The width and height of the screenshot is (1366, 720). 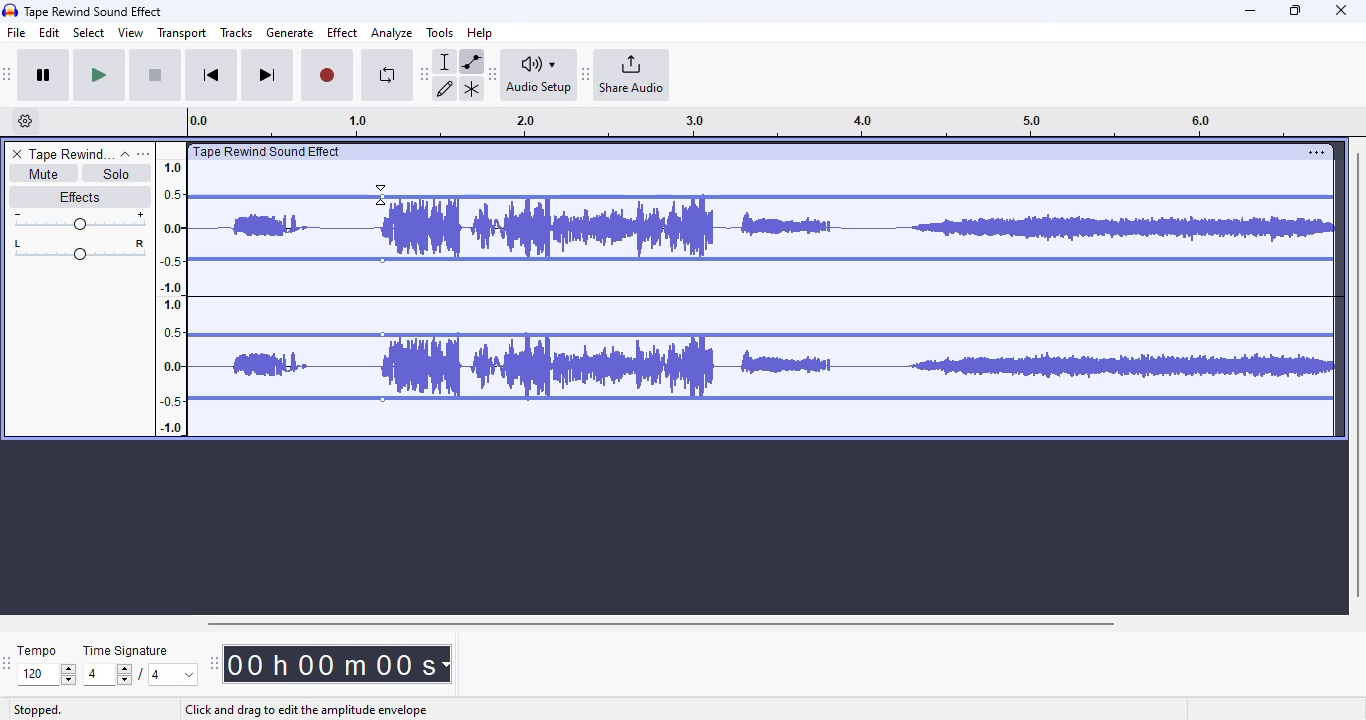 I want to click on stop, so click(x=155, y=76).